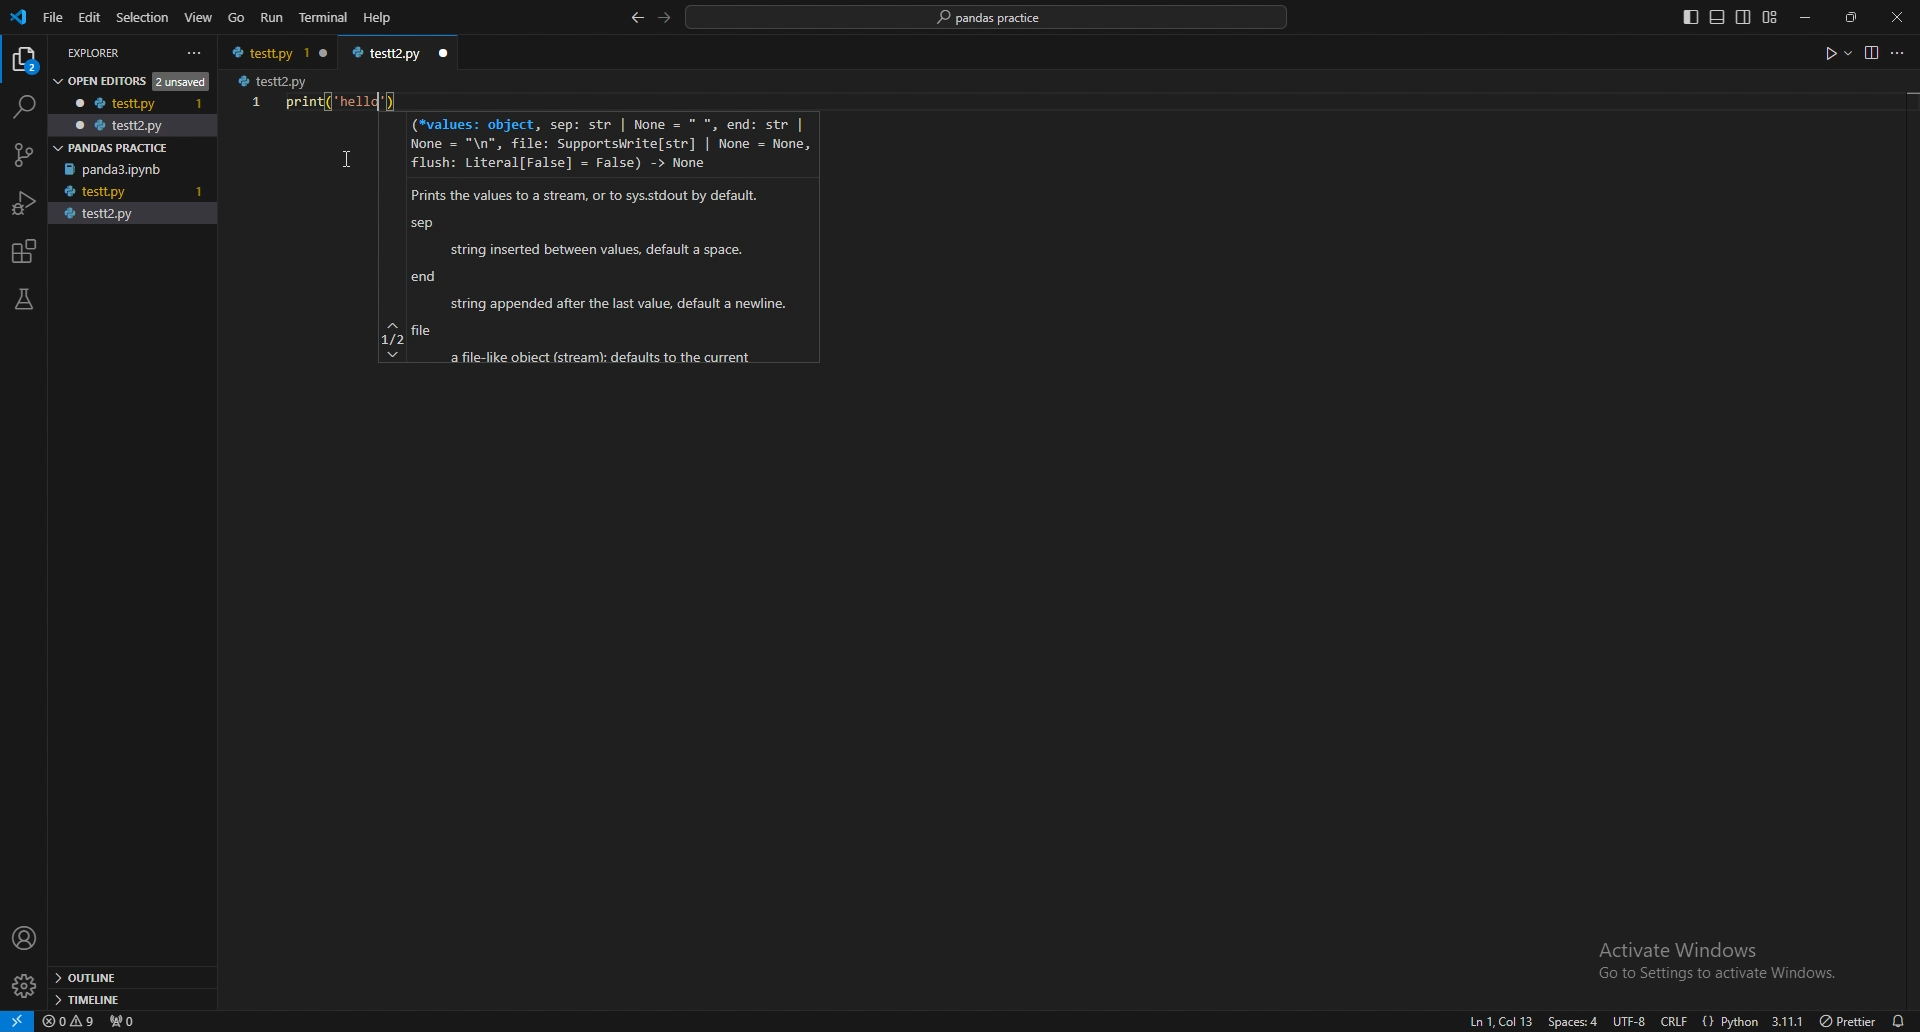 The image size is (1920, 1032). Describe the element at coordinates (22, 107) in the screenshot. I see `search` at that location.